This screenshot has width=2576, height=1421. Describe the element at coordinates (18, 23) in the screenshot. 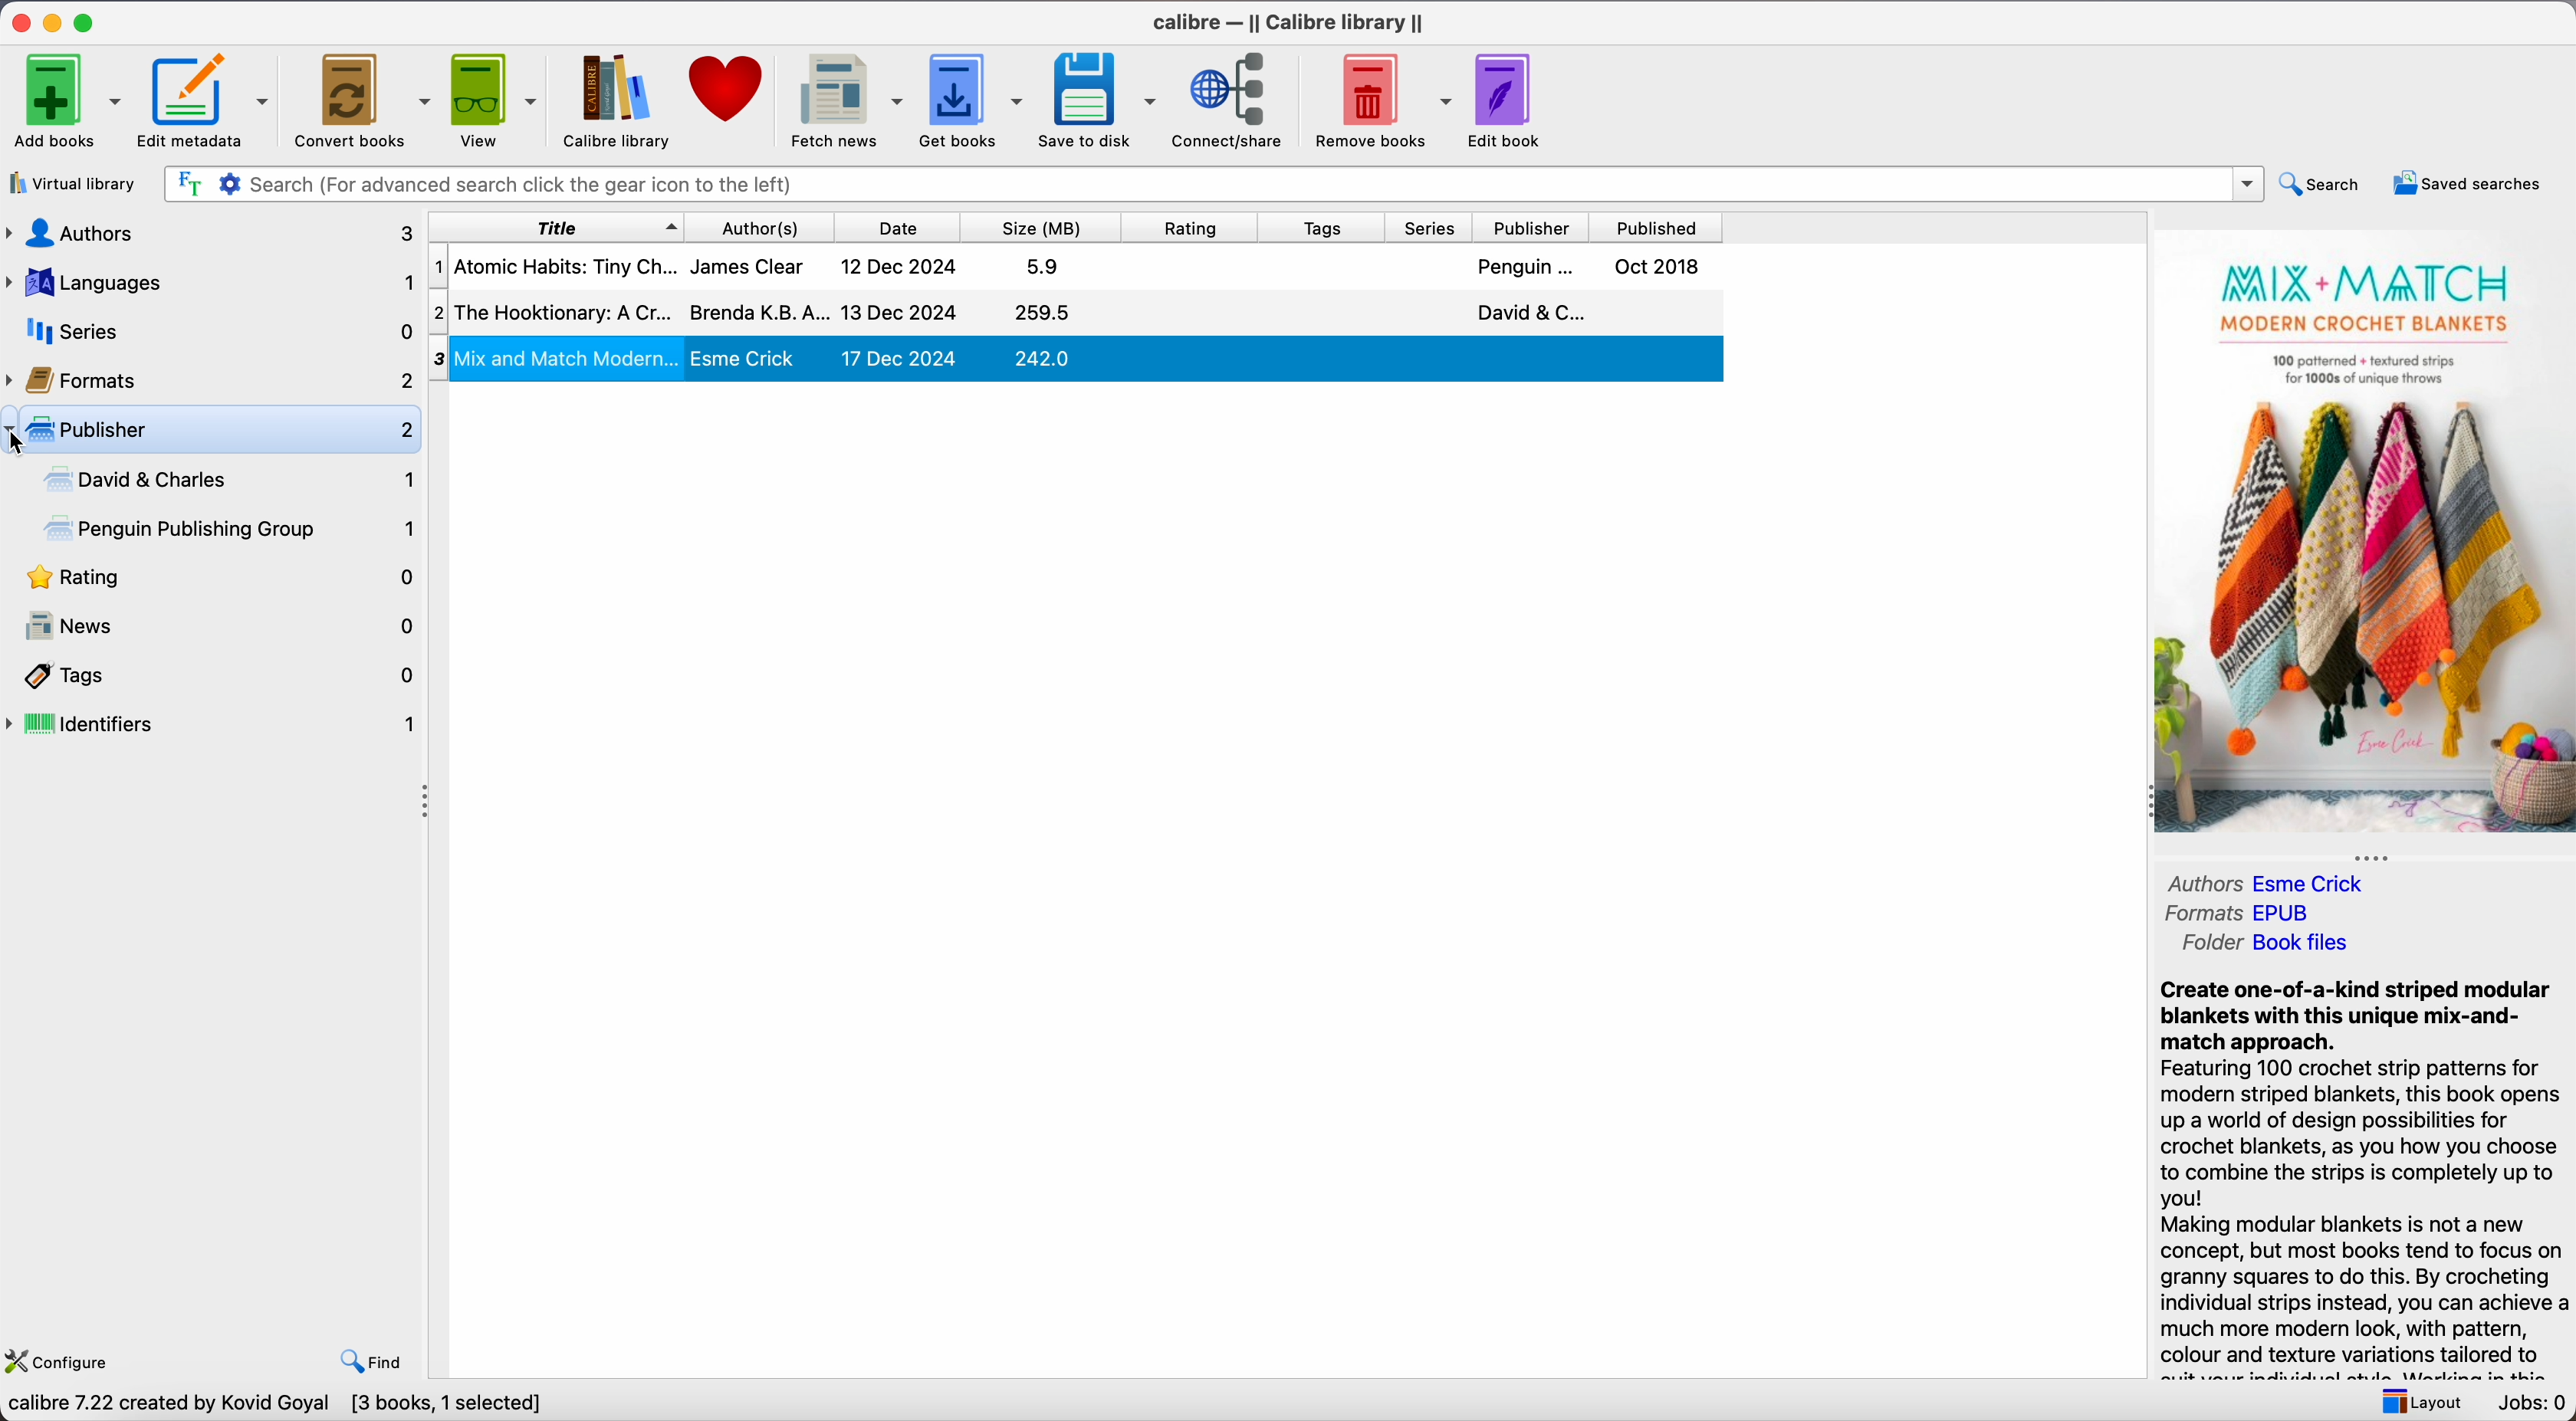

I see `close` at that location.